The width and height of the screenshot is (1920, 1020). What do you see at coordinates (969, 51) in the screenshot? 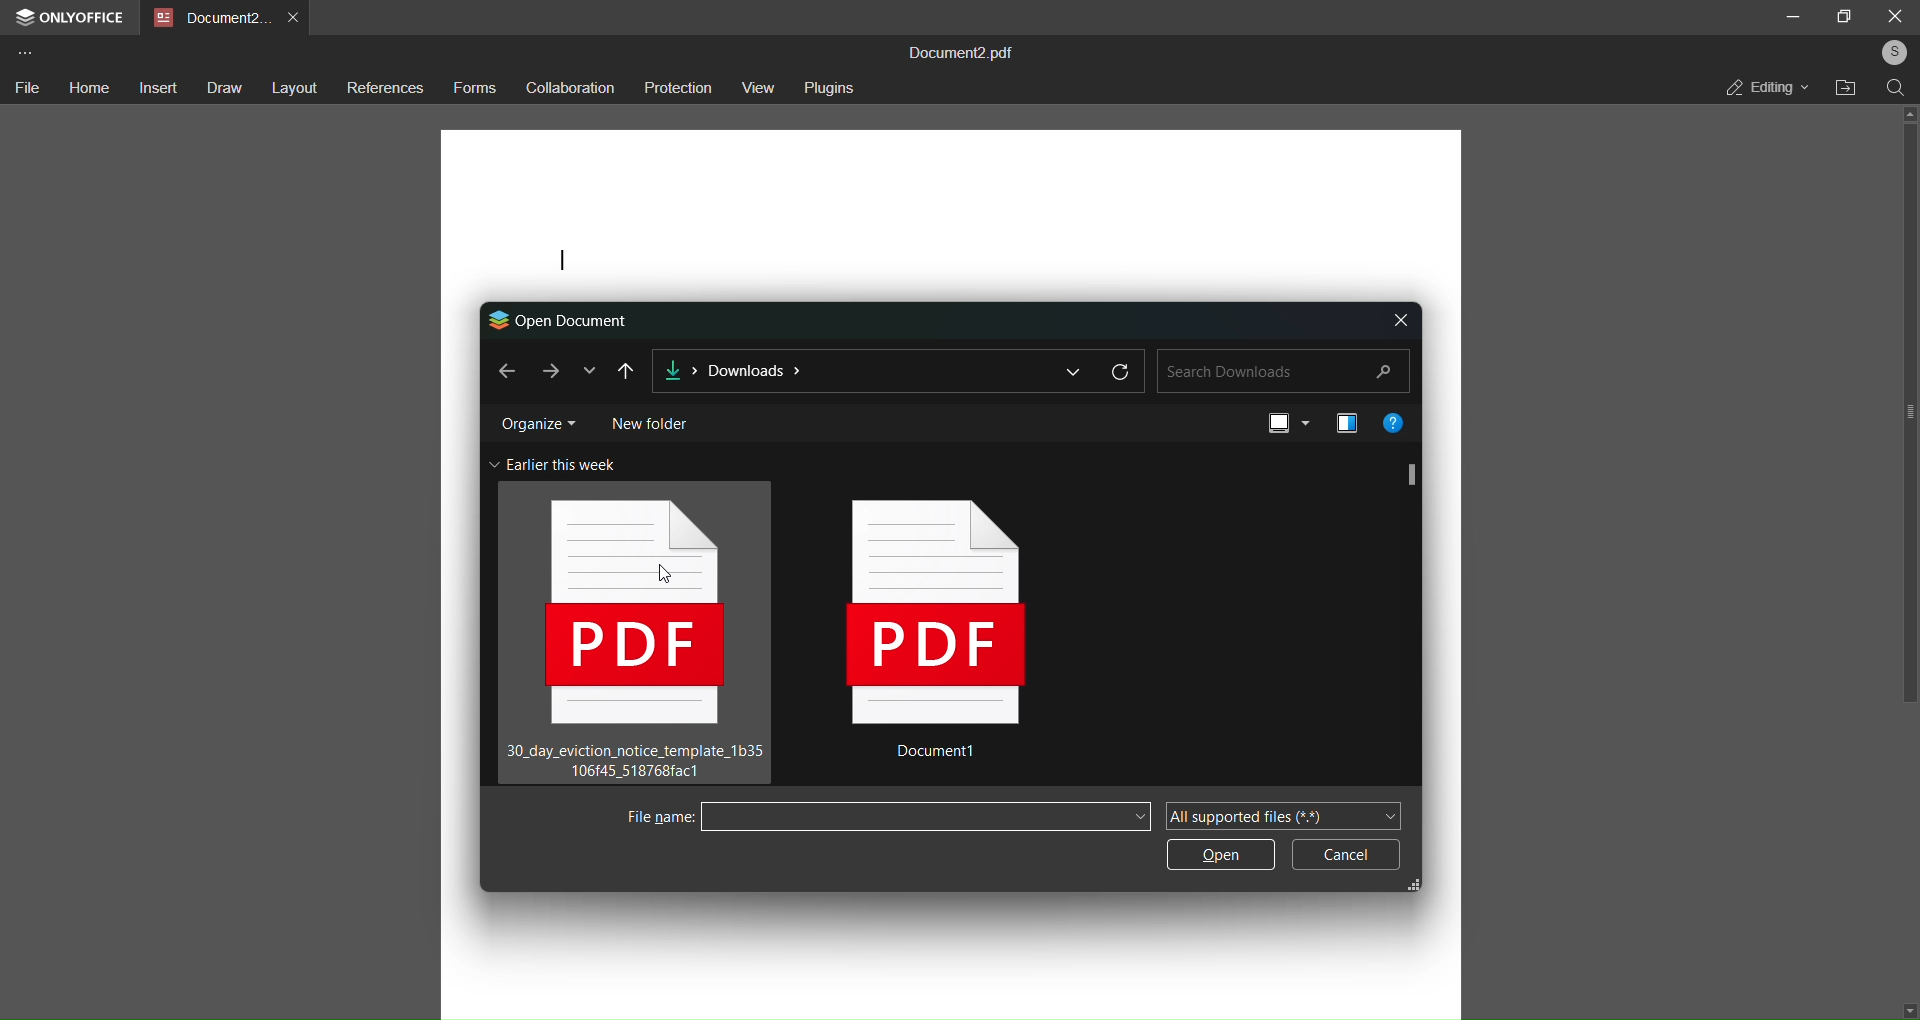
I see `title` at bounding box center [969, 51].